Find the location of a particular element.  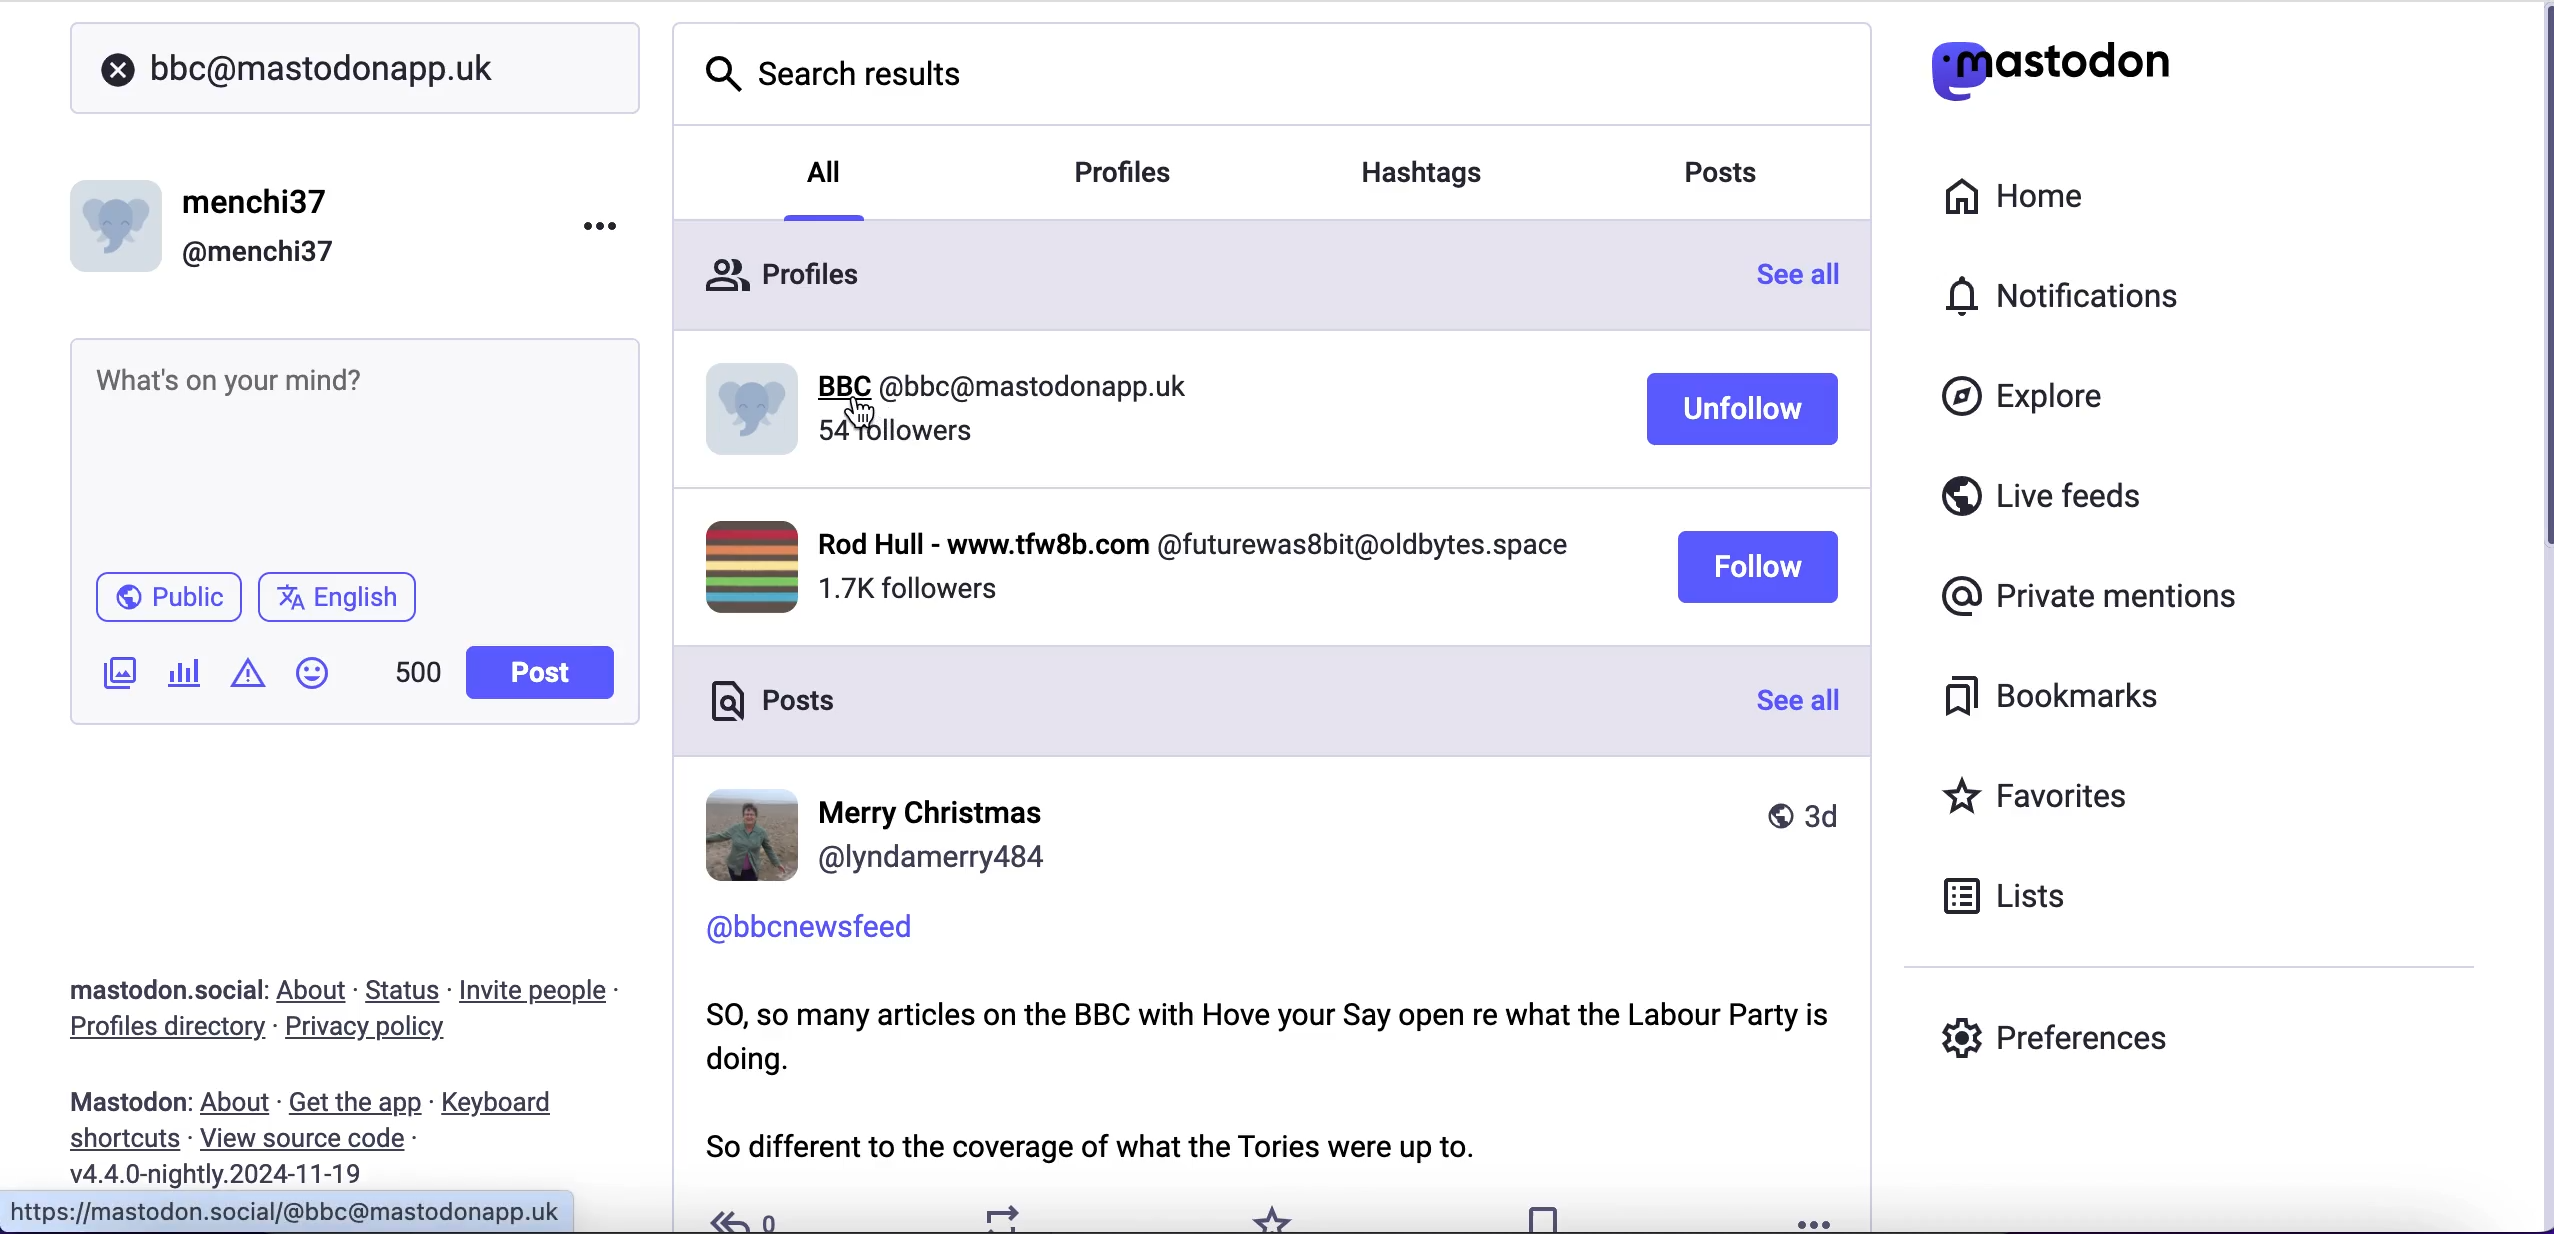

3d is located at coordinates (1802, 814).